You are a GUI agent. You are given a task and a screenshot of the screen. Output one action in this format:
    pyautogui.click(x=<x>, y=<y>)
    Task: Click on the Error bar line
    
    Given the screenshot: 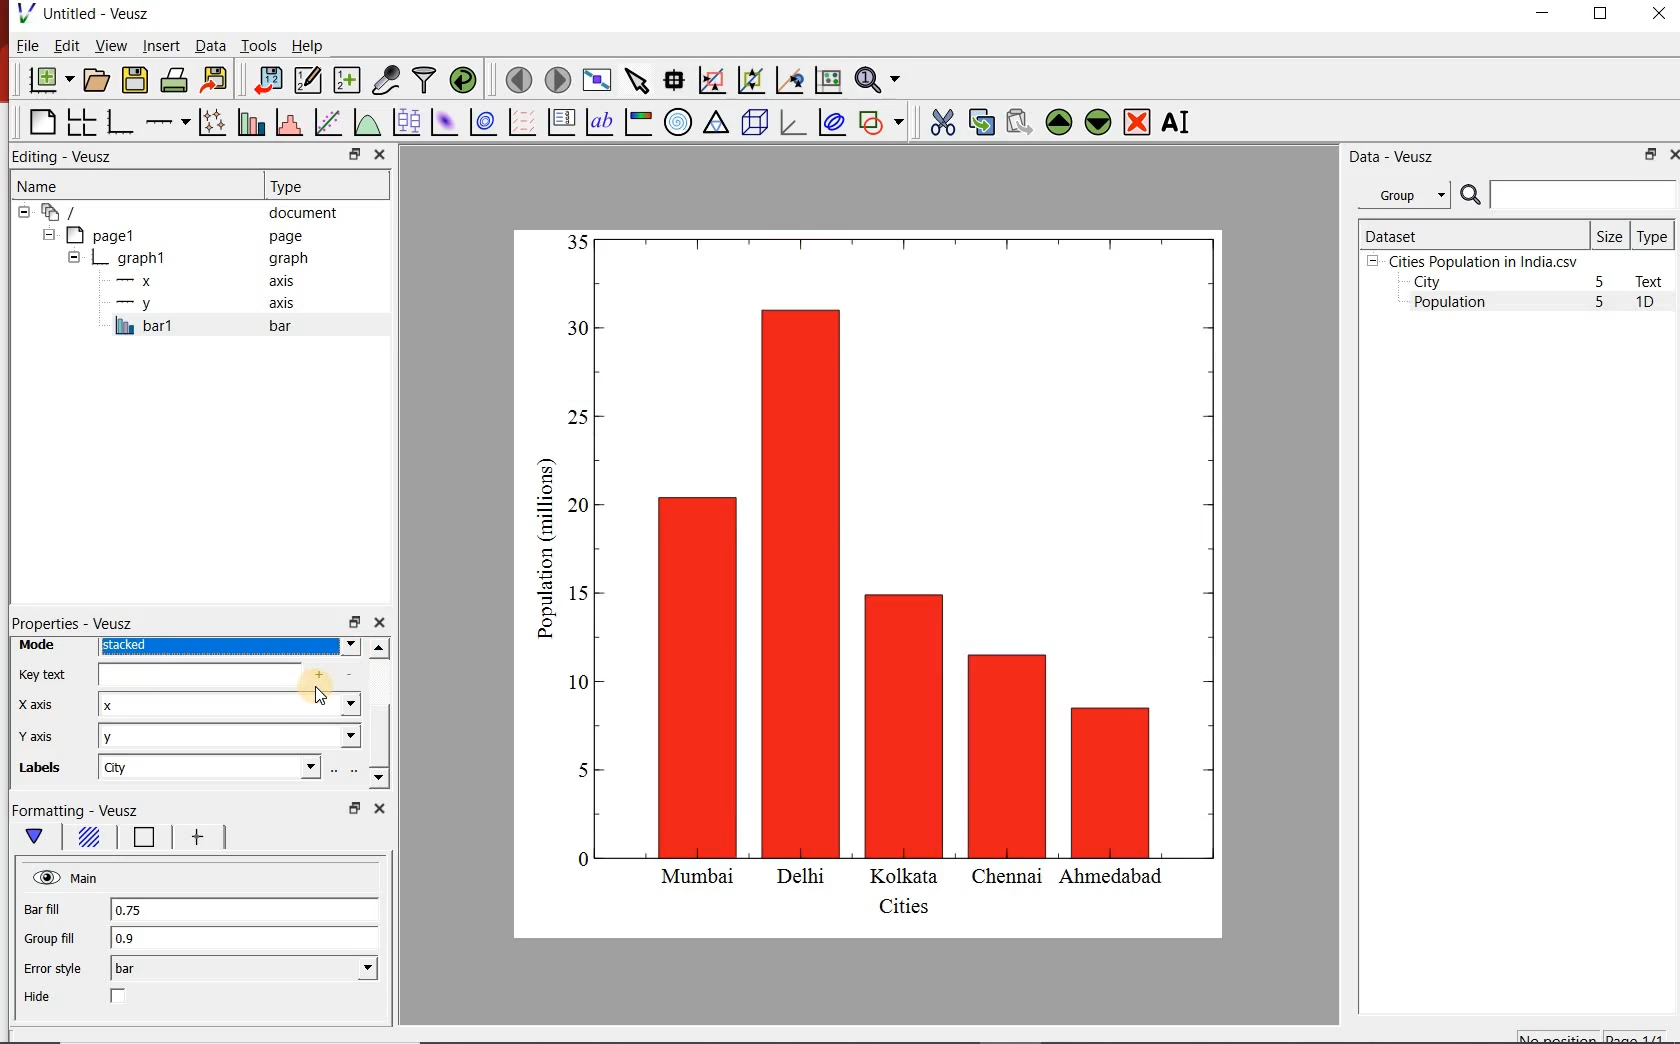 What is the action you would take?
    pyautogui.click(x=196, y=839)
    